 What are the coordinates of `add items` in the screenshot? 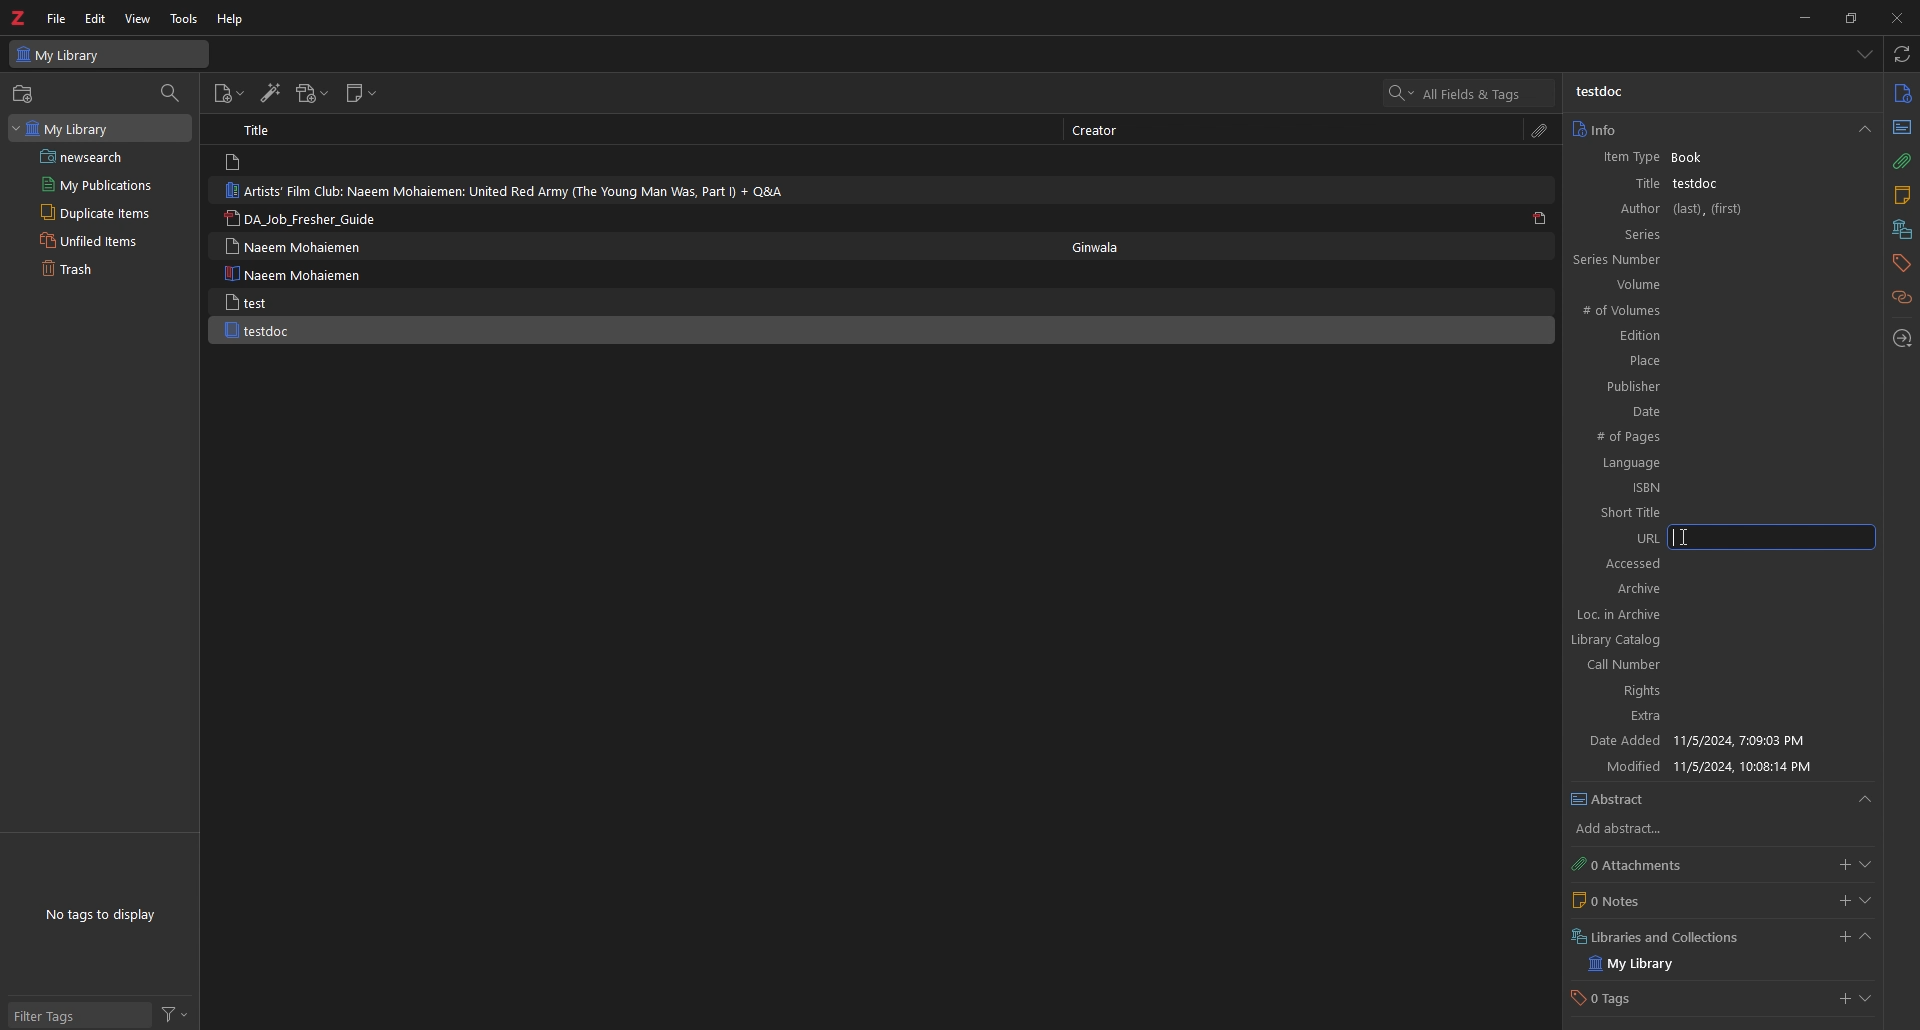 It's located at (229, 93).